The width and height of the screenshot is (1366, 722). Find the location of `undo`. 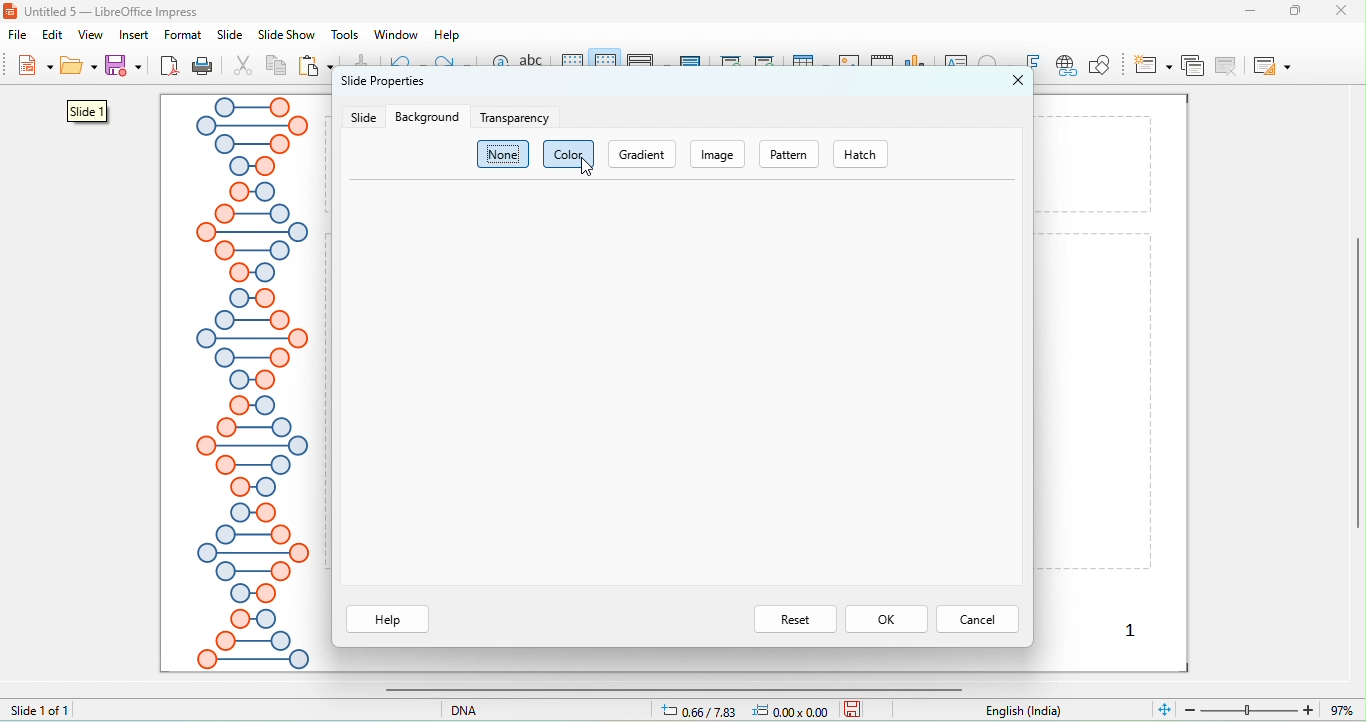

undo is located at coordinates (407, 63).